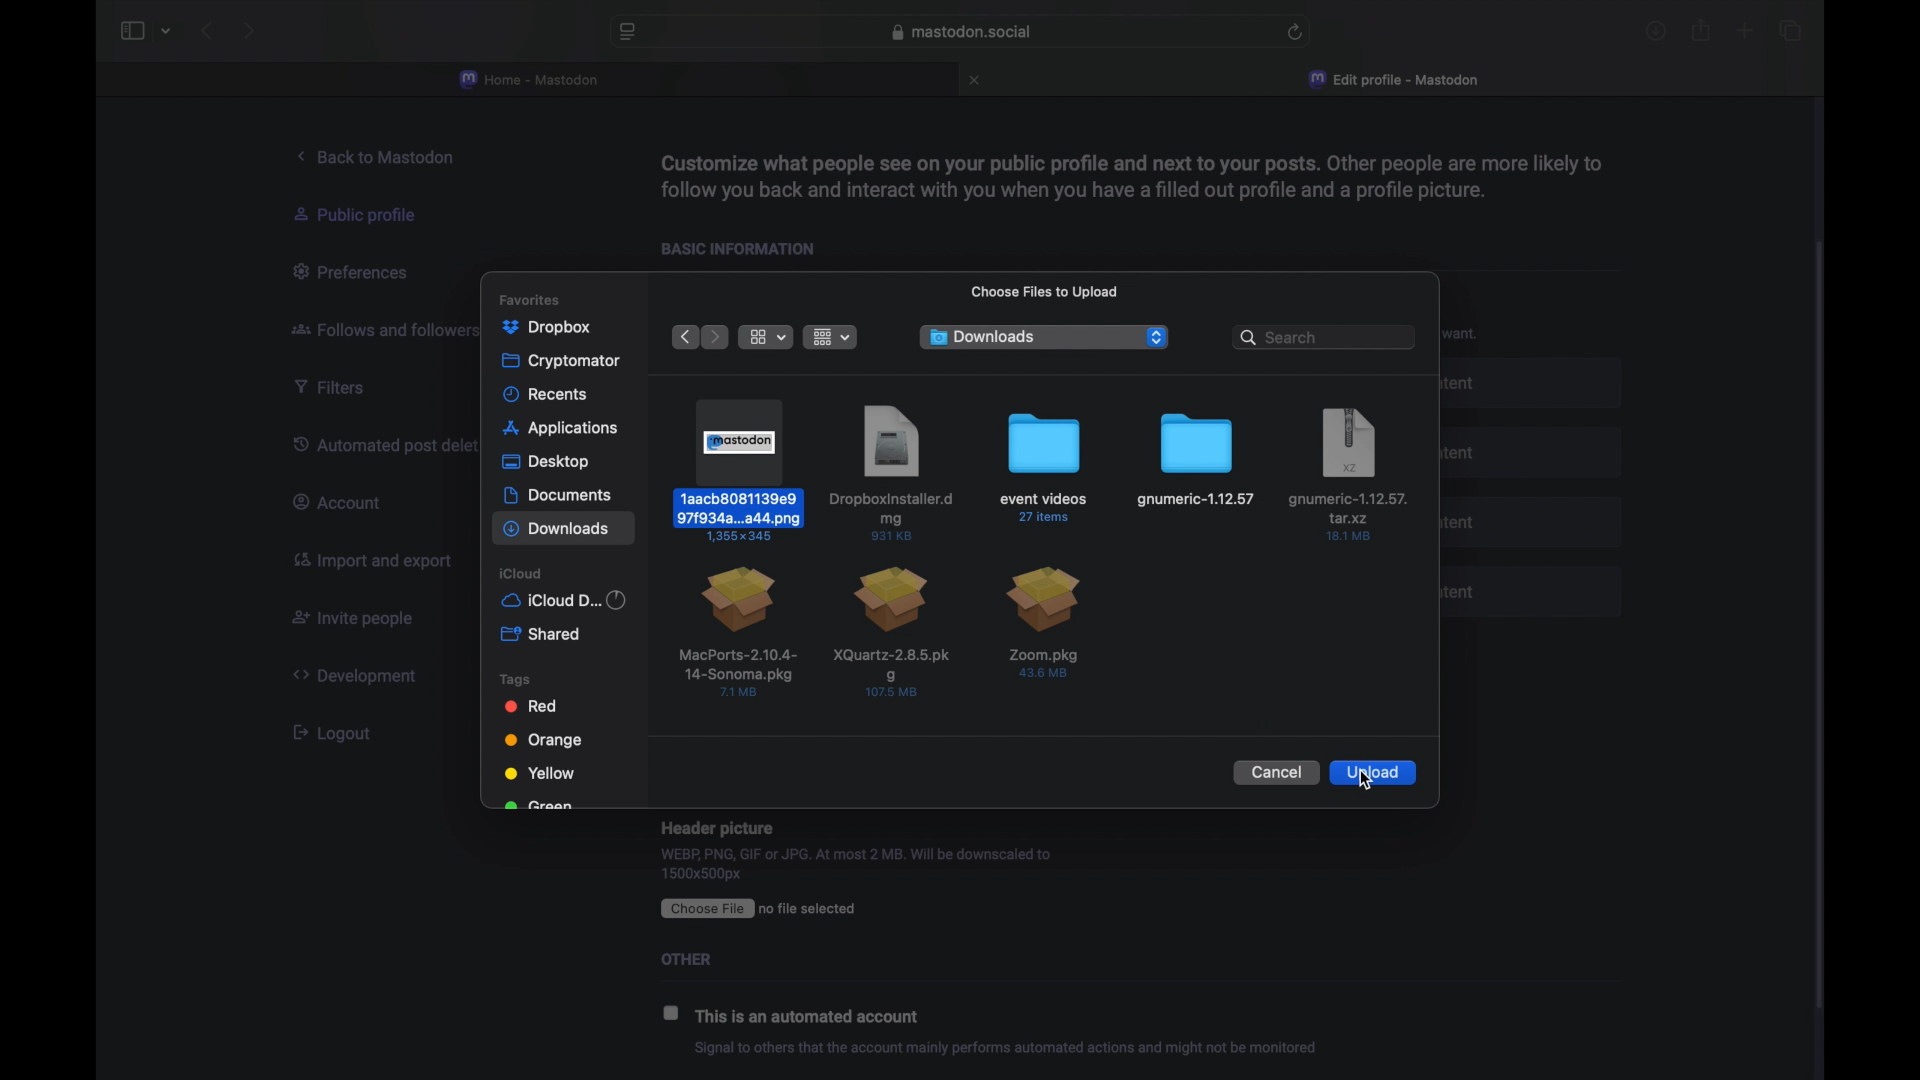 Image resolution: width=1920 pixels, height=1080 pixels. Describe the element at coordinates (564, 600) in the screenshot. I see `iCloud d...` at that location.